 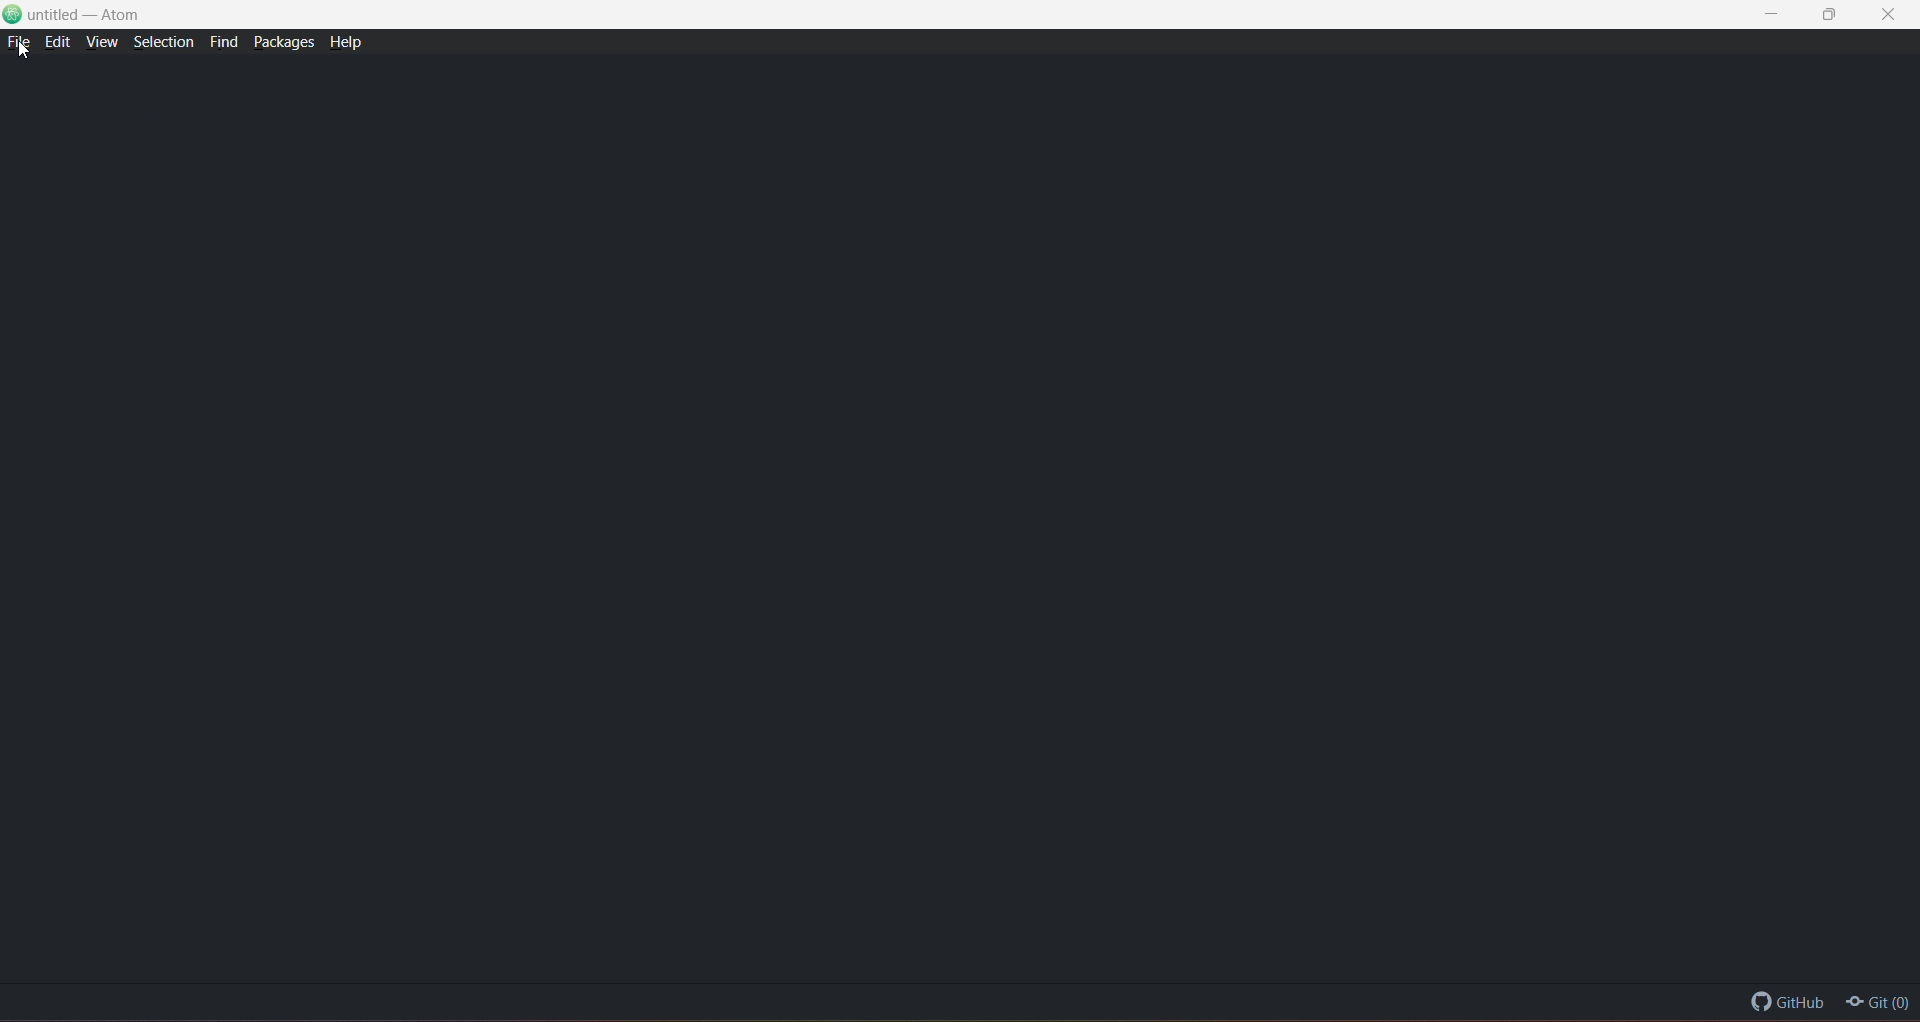 What do you see at coordinates (86, 17) in the screenshot?
I see `untitled - Atom` at bounding box center [86, 17].